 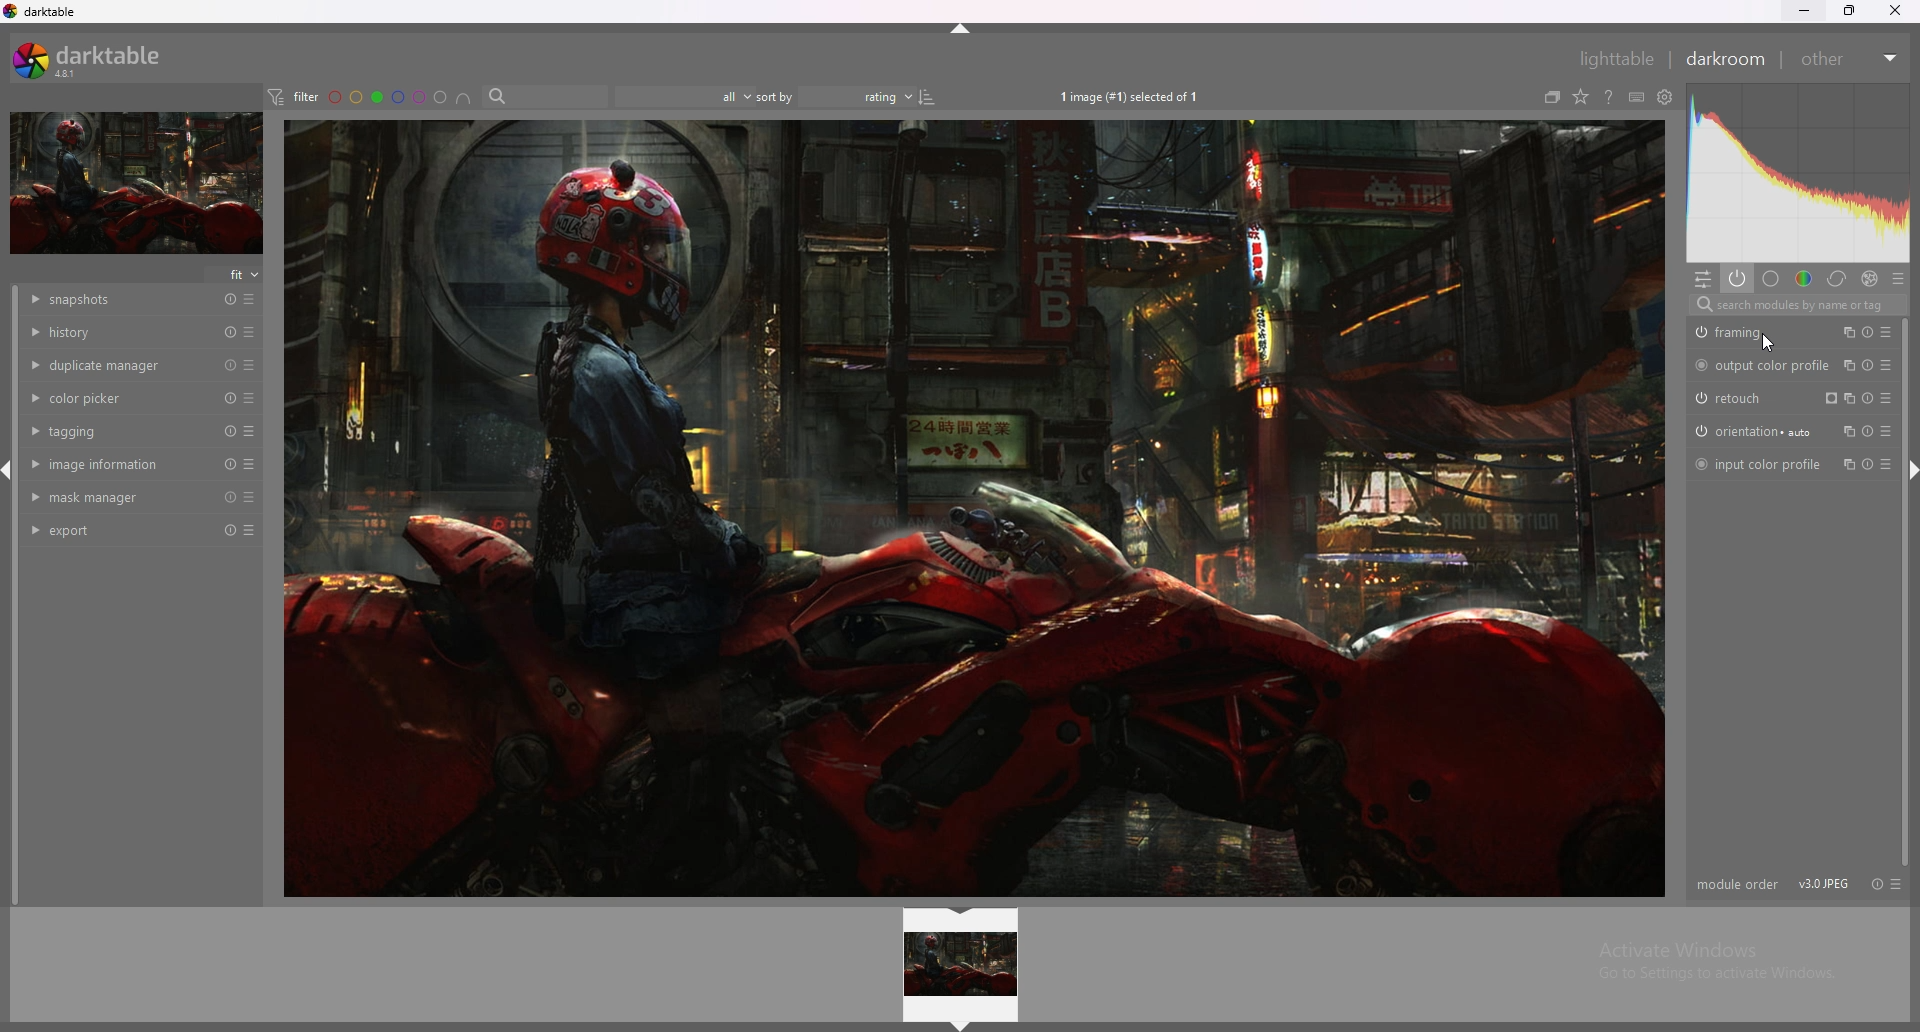 What do you see at coordinates (118, 531) in the screenshot?
I see `export` at bounding box center [118, 531].